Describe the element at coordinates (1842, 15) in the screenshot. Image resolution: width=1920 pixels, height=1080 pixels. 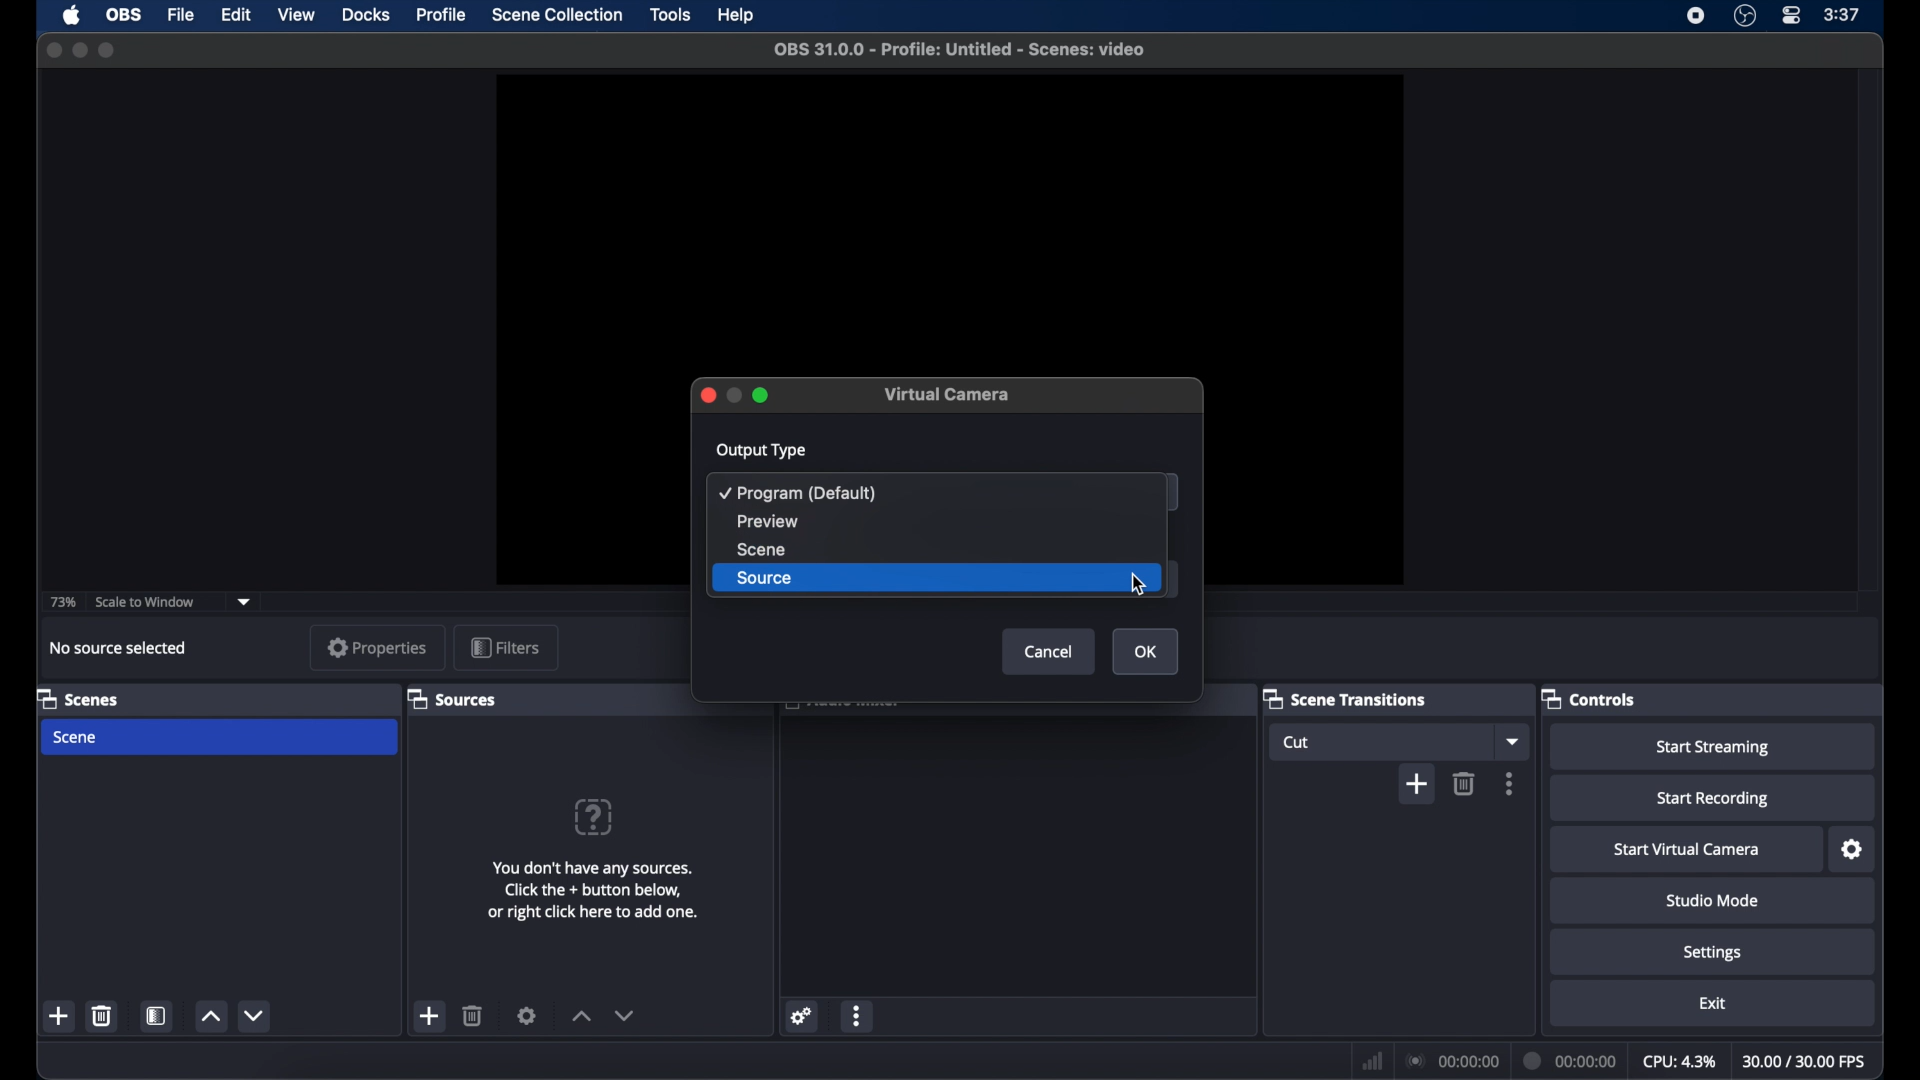
I see `time` at that location.